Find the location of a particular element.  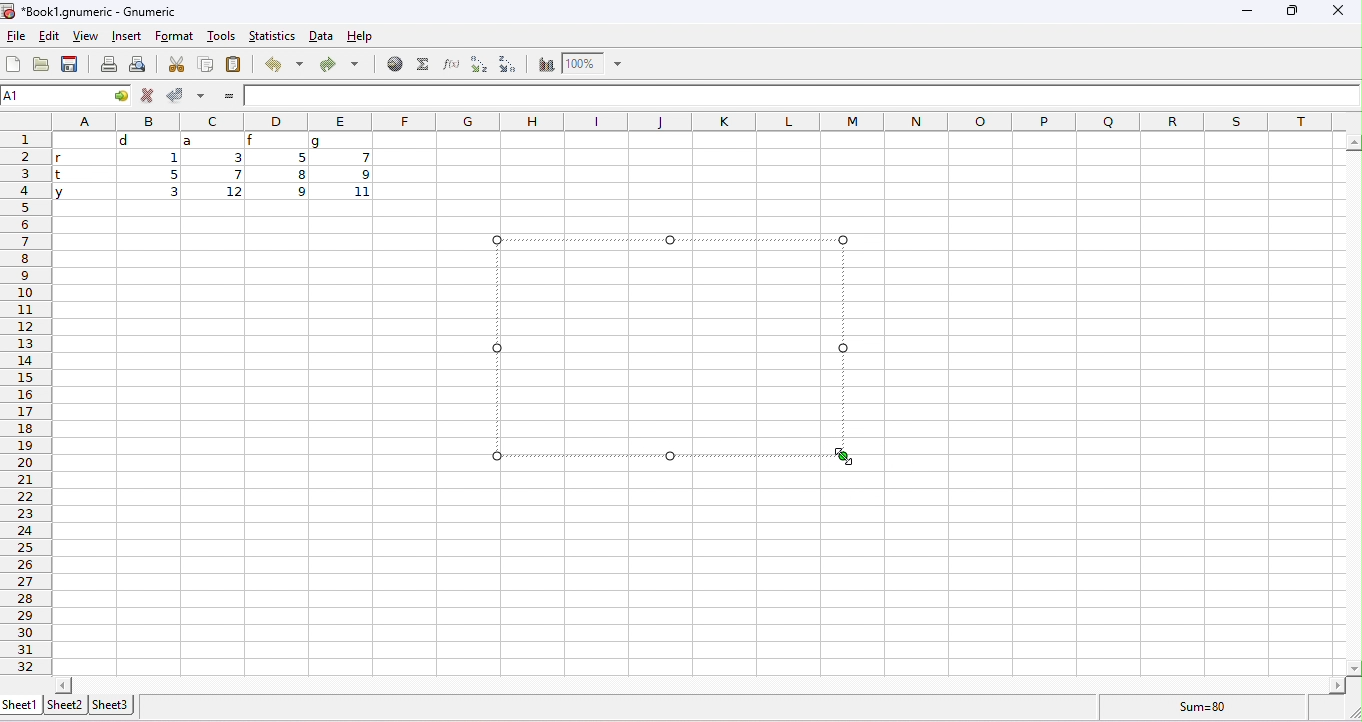

tools is located at coordinates (221, 35).